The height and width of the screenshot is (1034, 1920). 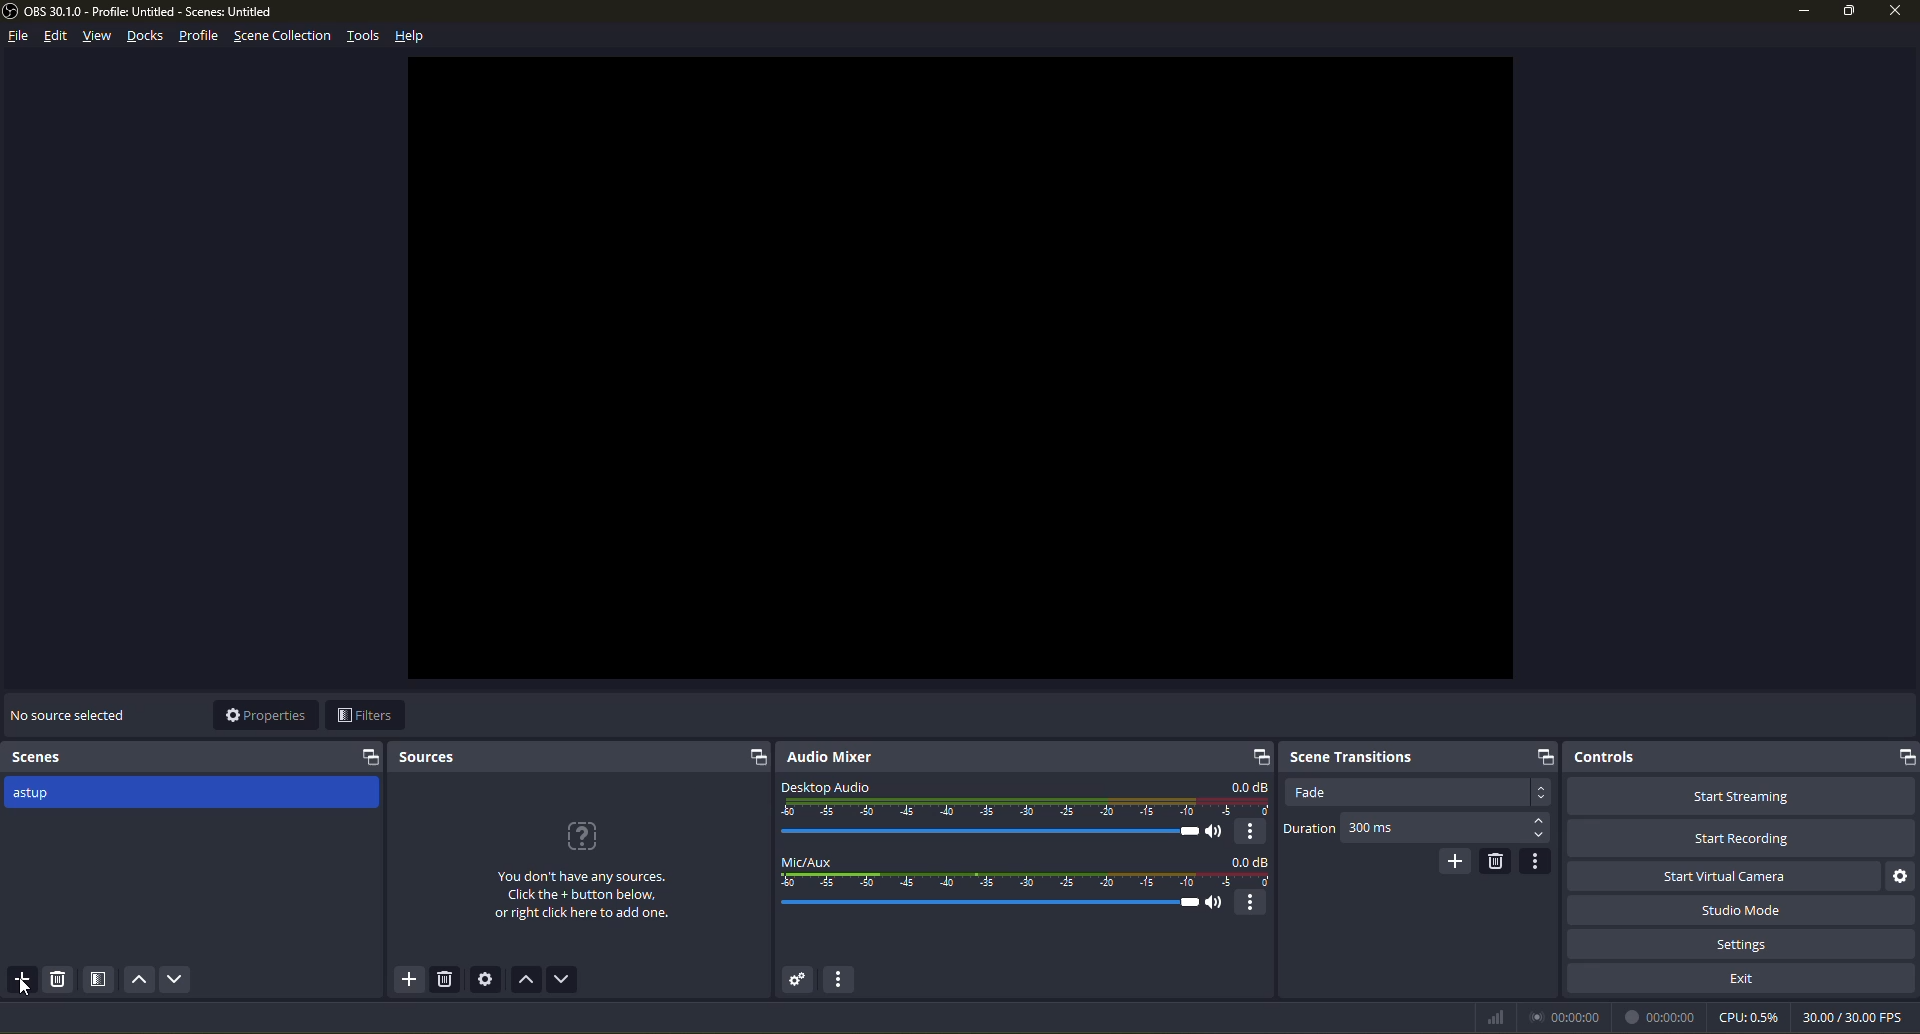 What do you see at coordinates (27, 988) in the screenshot?
I see `Cursor` at bounding box center [27, 988].